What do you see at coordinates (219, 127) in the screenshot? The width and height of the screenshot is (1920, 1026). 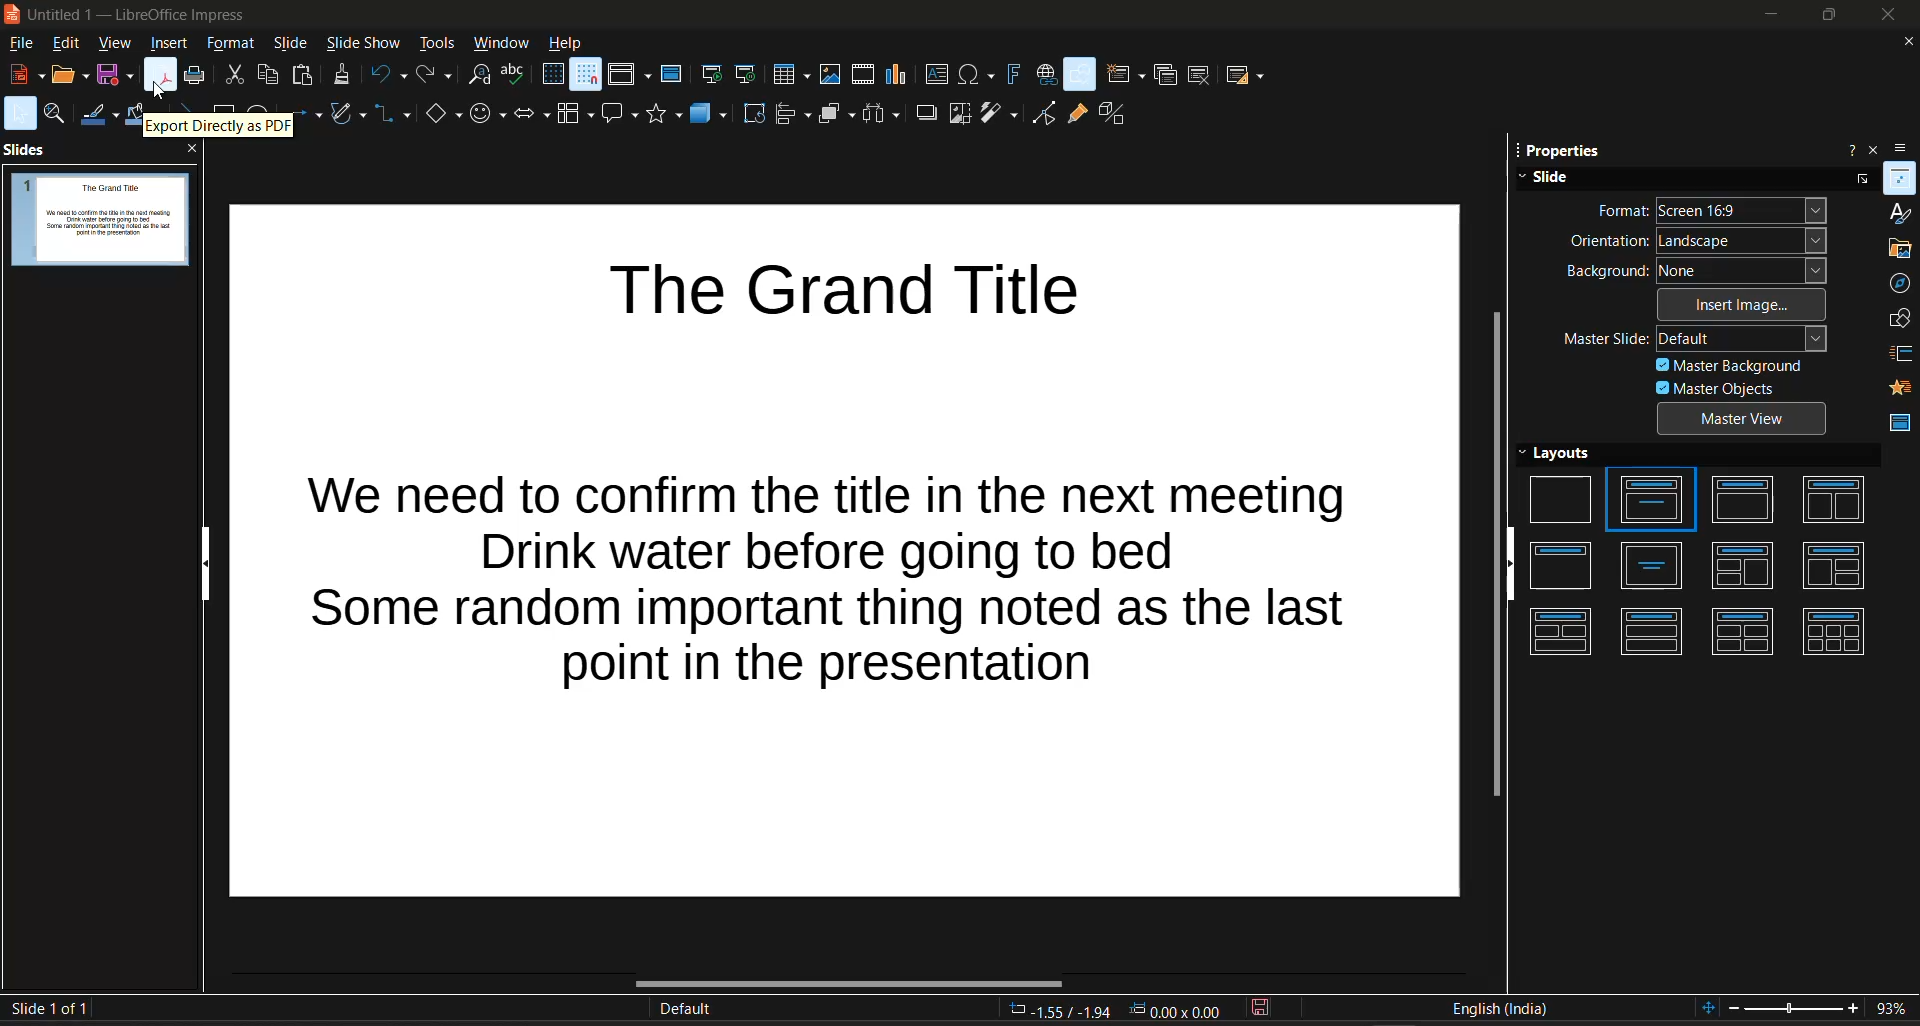 I see `export Directly as PDF` at bounding box center [219, 127].